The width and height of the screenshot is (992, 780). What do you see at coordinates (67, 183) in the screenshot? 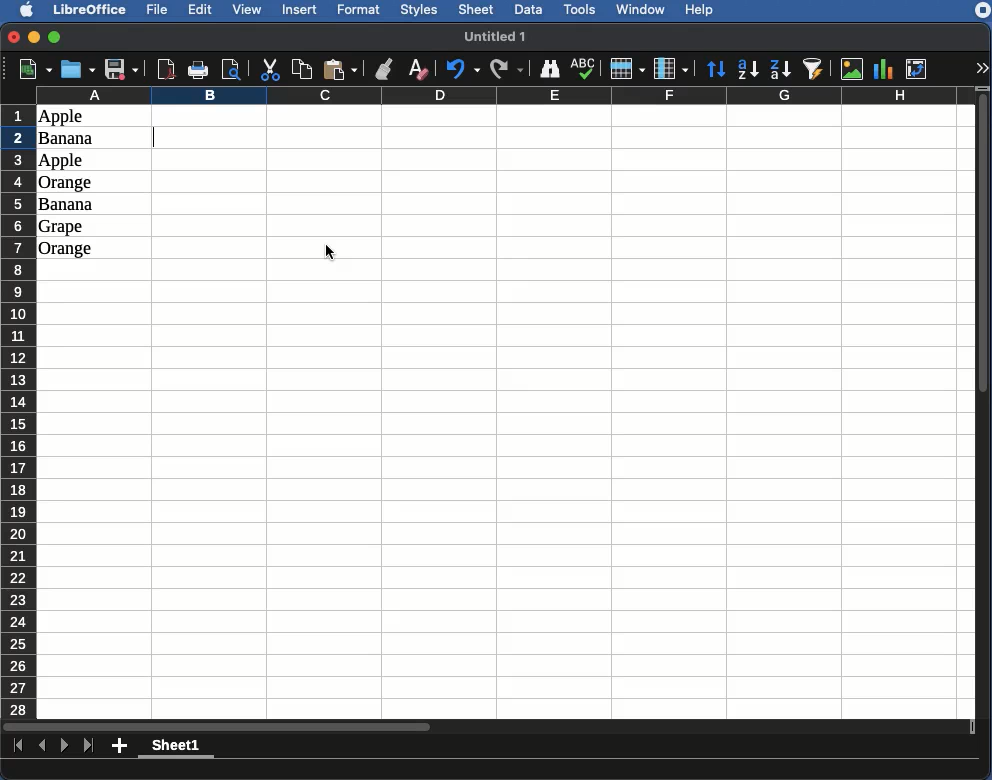
I see `Orange` at bounding box center [67, 183].